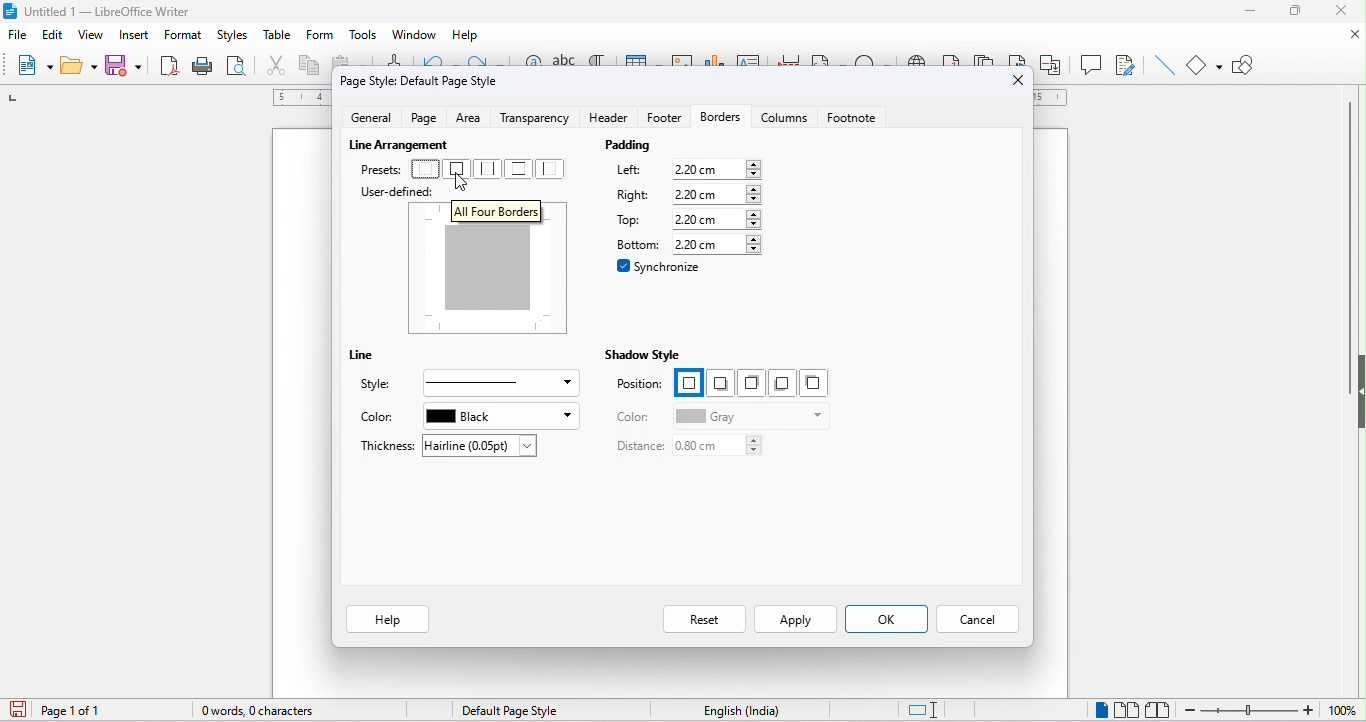 The width and height of the screenshot is (1366, 722). Describe the element at coordinates (373, 357) in the screenshot. I see `line` at that location.